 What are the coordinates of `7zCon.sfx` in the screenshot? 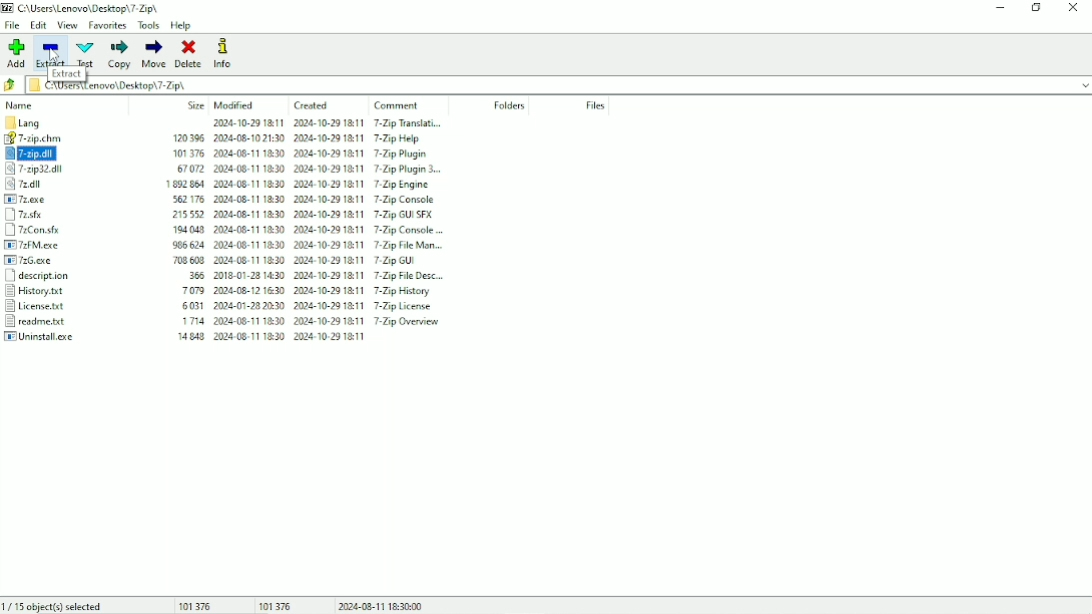 It's located at (61, 230).